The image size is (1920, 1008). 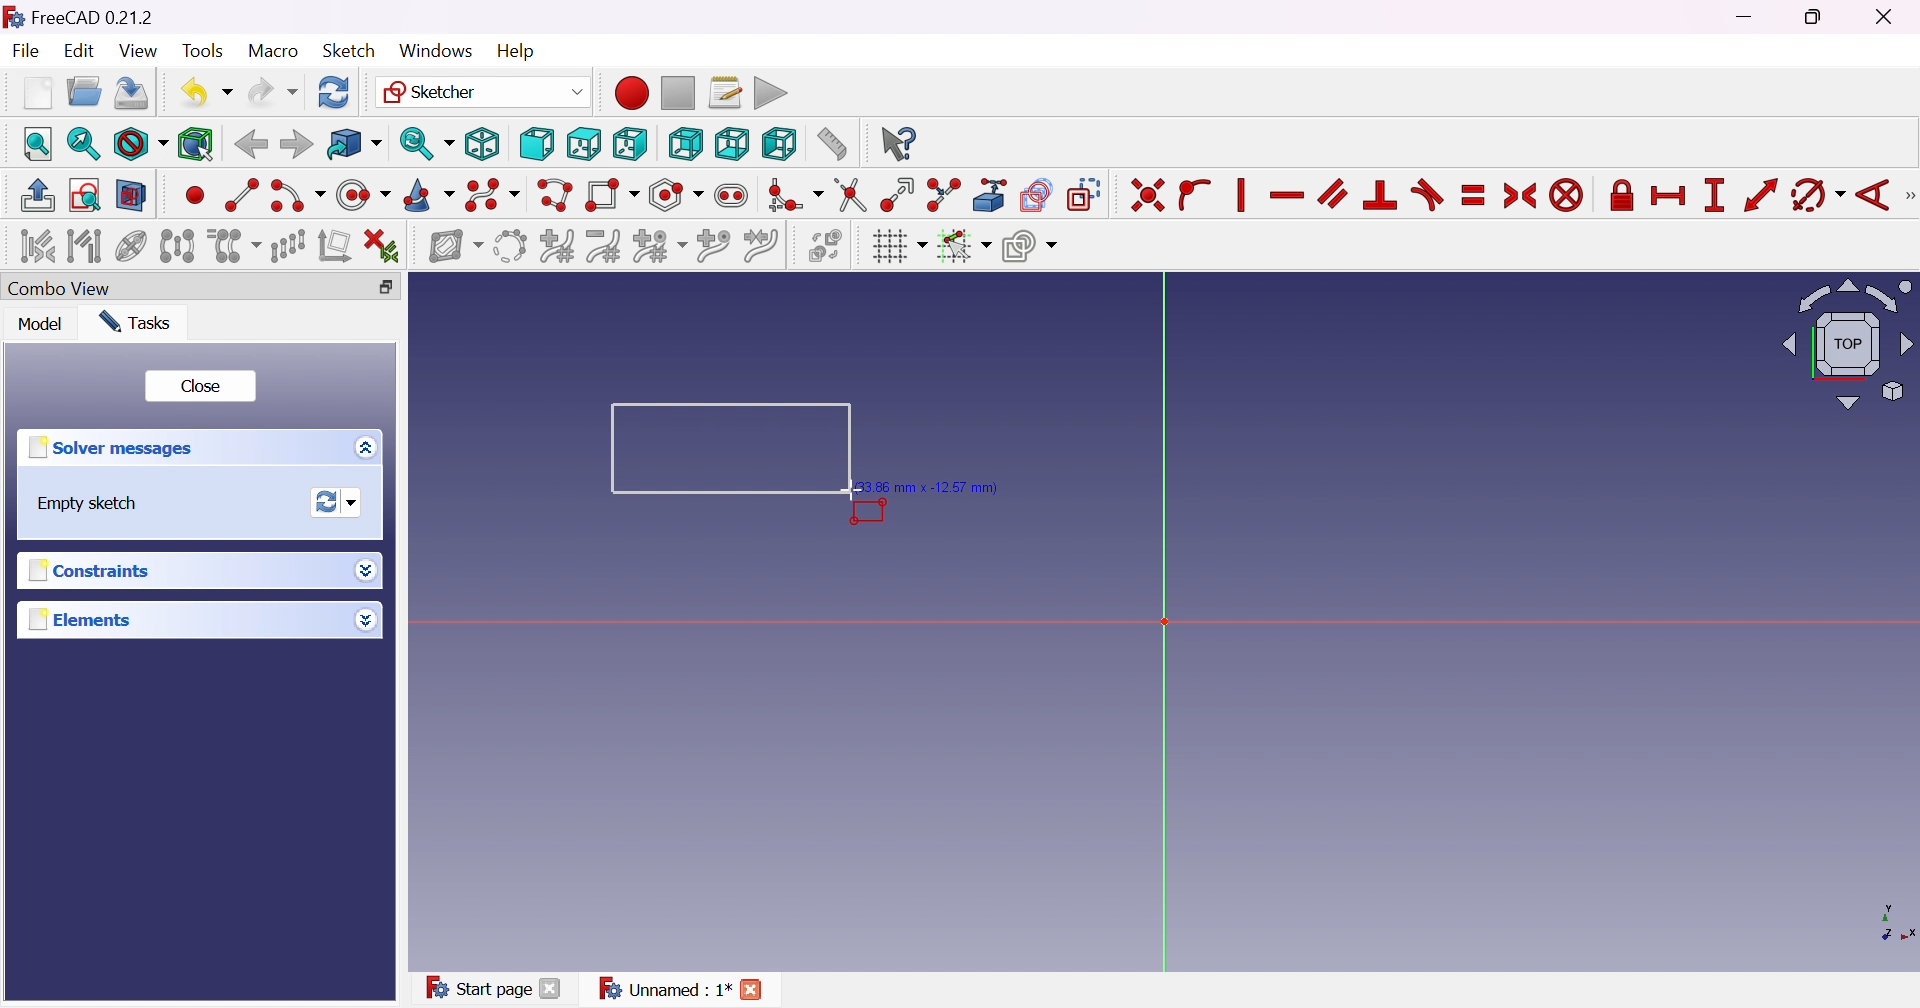 What do you see at coordinates (558, 244) in the screenshot?
I see `Increase B-spline degree` at bounding box center [558, 244].